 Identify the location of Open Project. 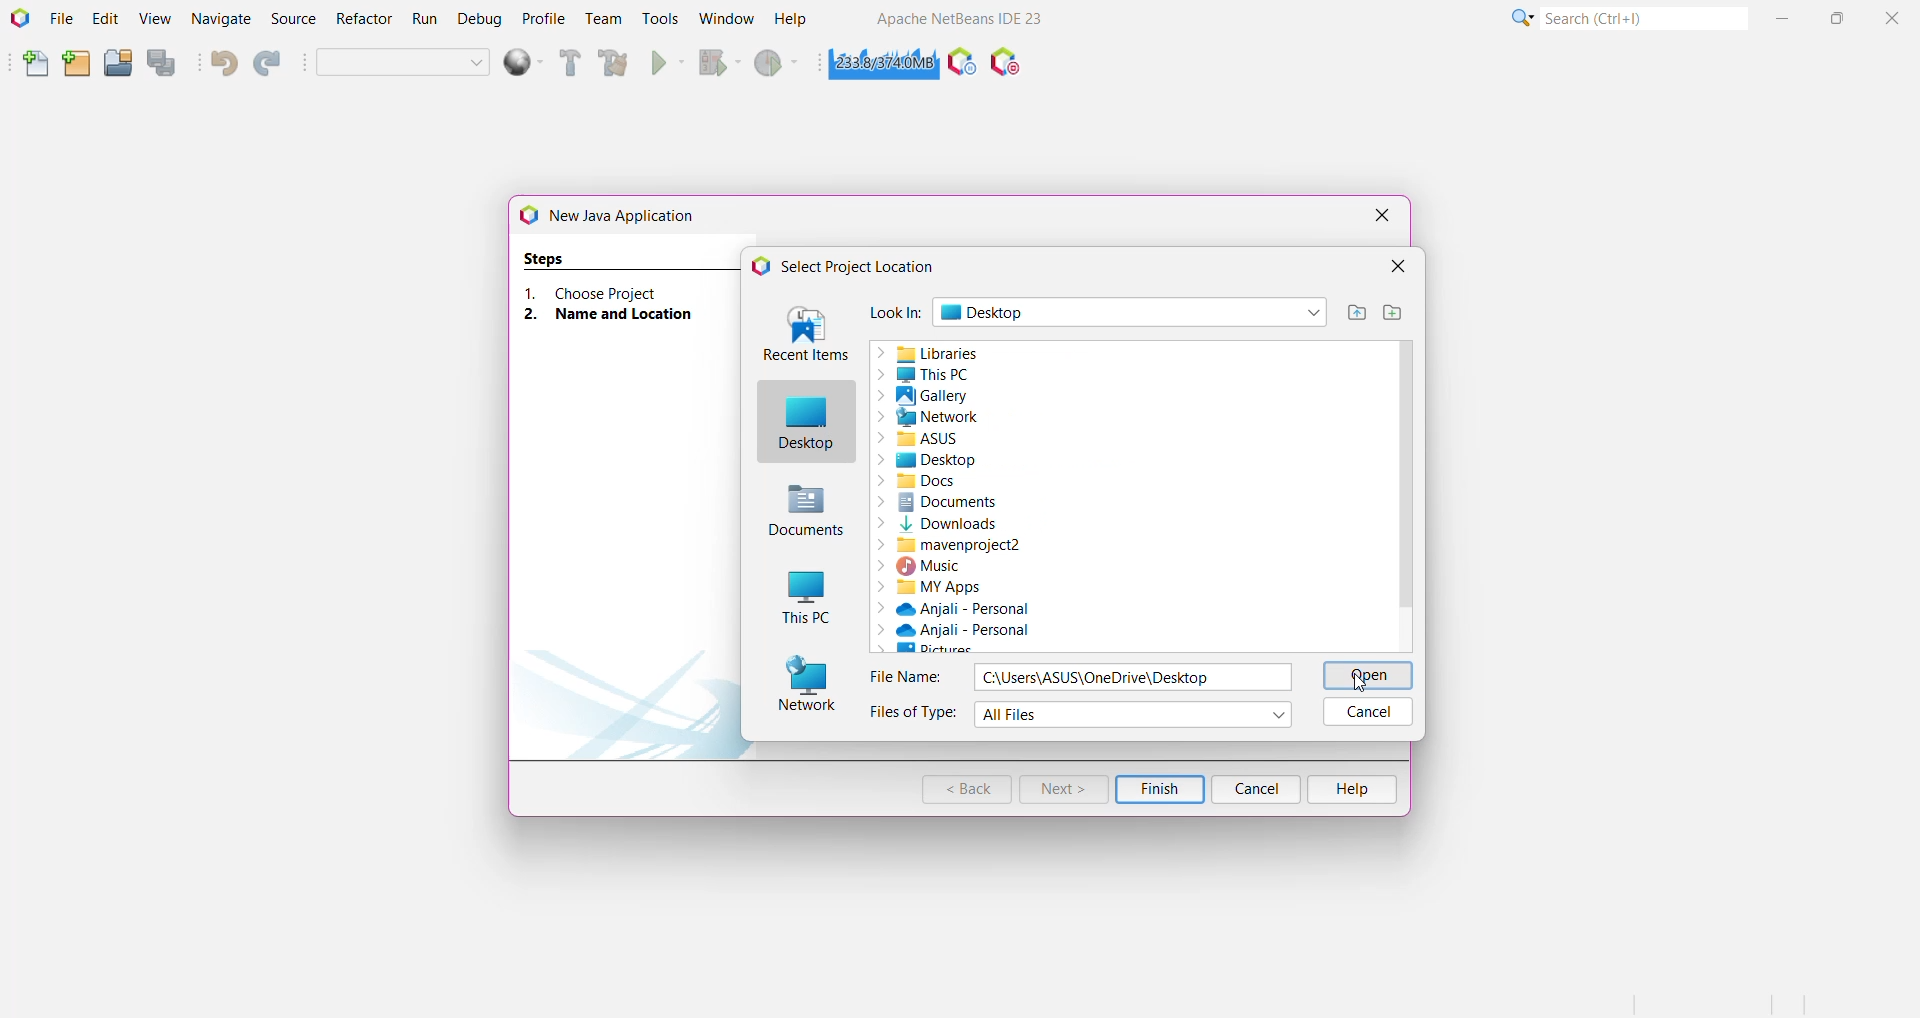
(117, 65).